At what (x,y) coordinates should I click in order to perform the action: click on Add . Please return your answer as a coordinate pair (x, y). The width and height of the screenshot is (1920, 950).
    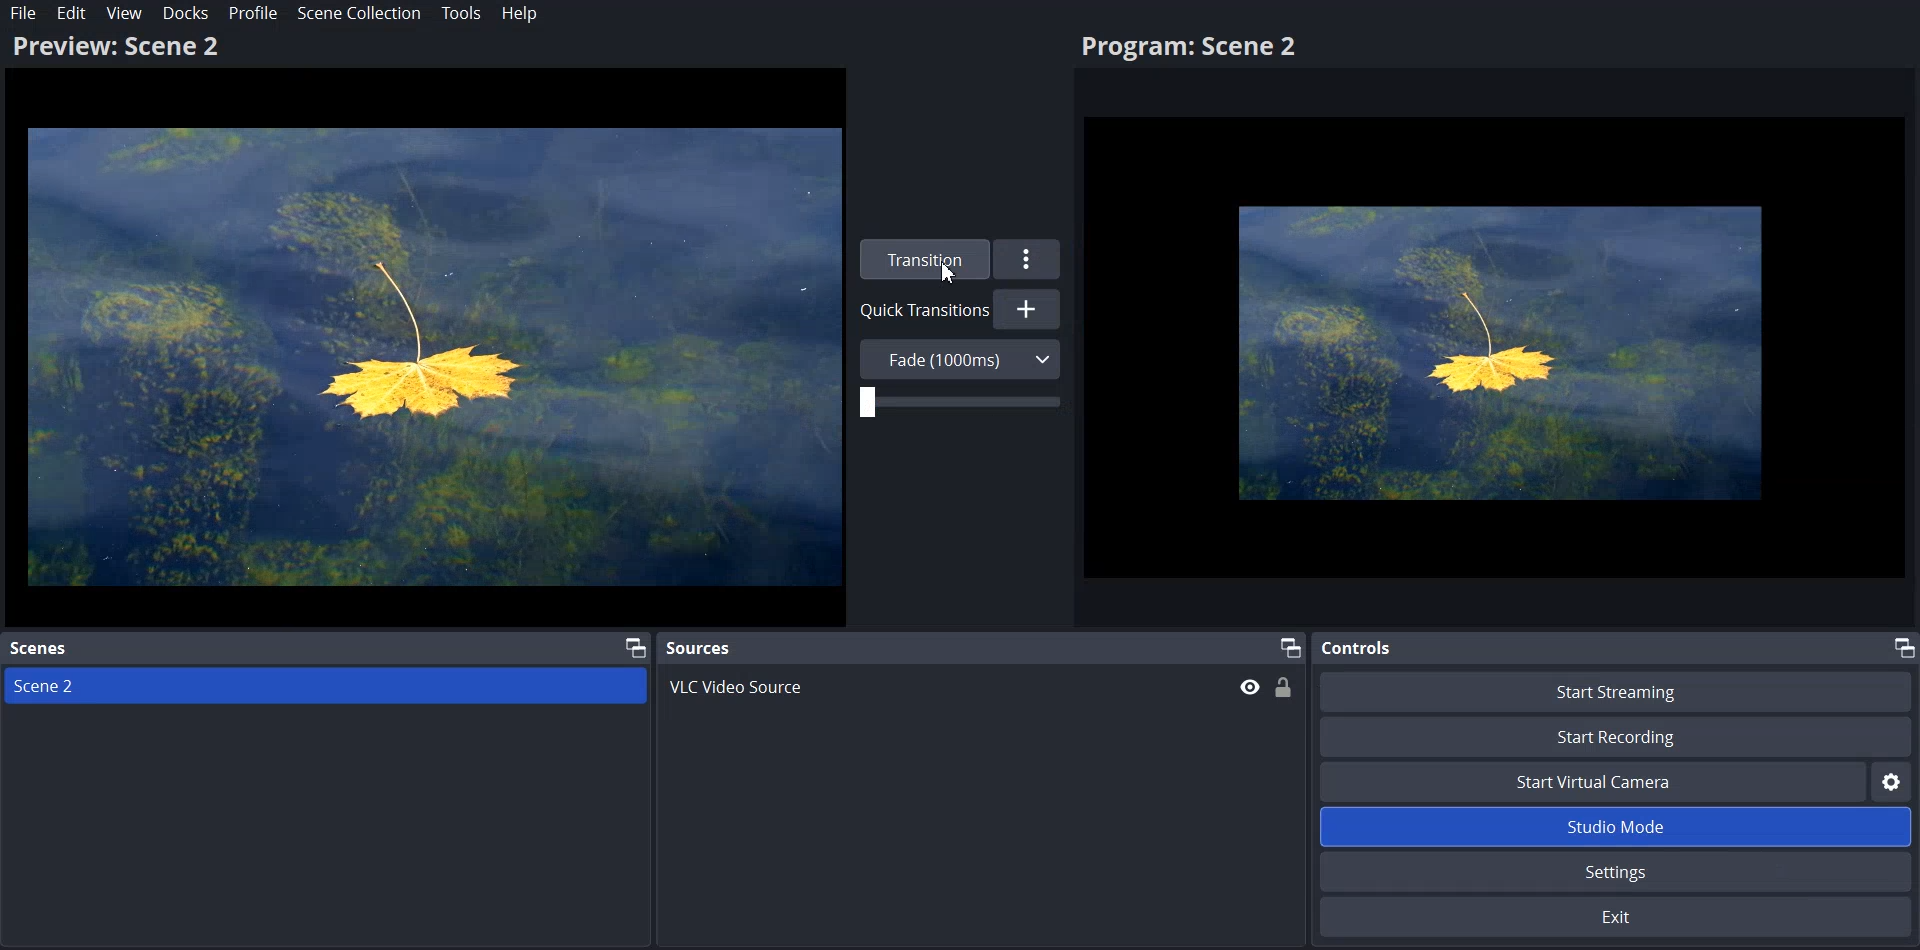
    Looking at the image, I should click on (1030, 308).